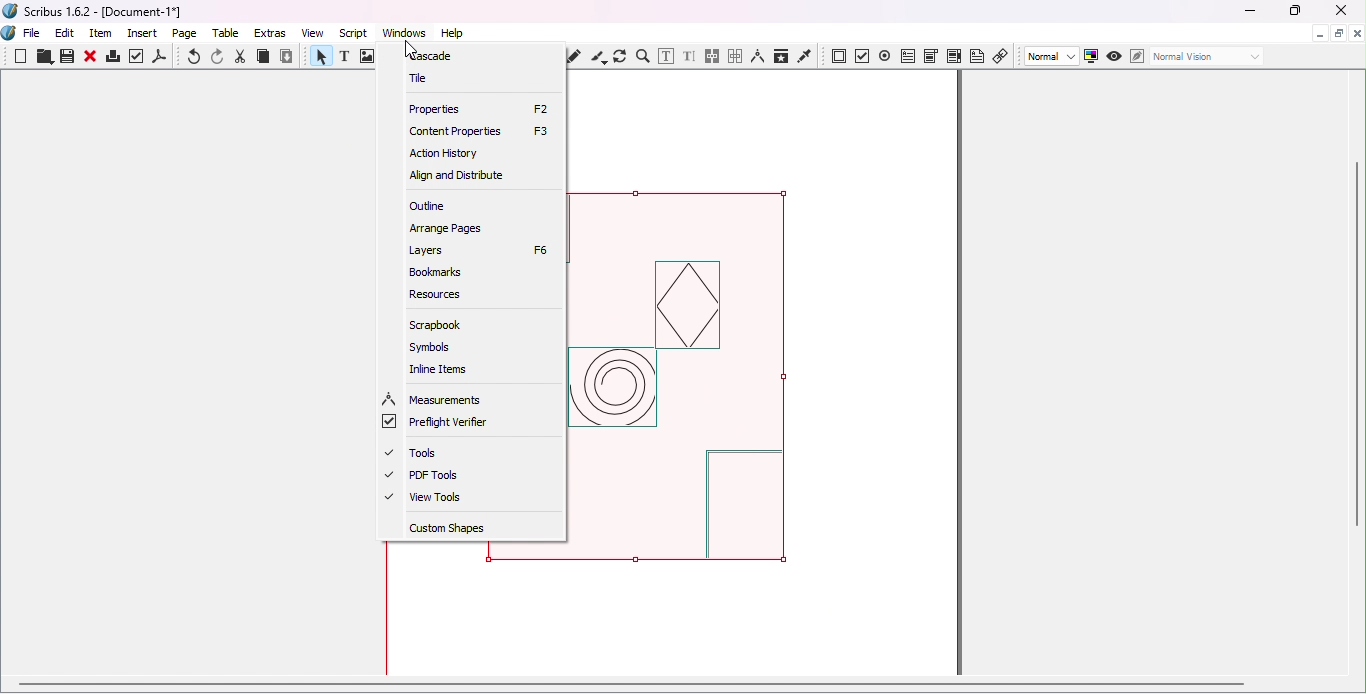 The image size is (1366, 694). What do you see at coordinates (930, 56) in the screenshot?
I see `PDF combo box` at bounding box center [930, 56].